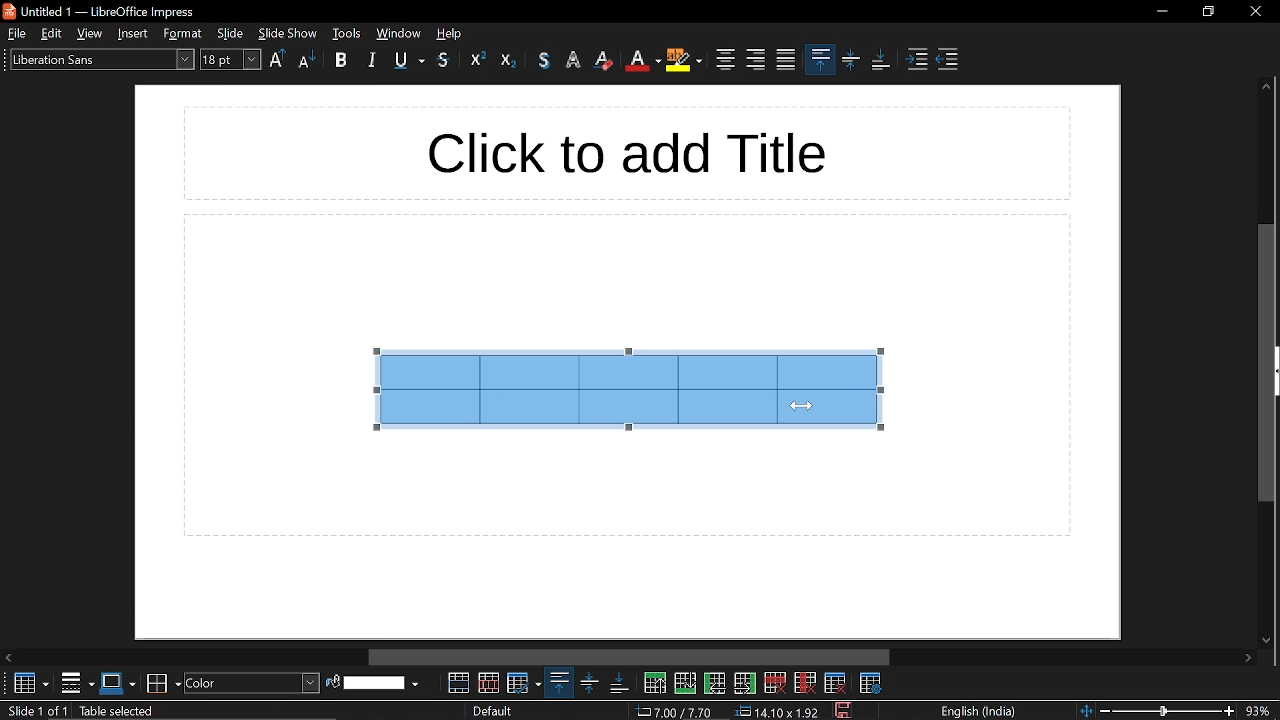 This screenshot has width=1280, height=720. Describe the element at coordinates (777, 712) in the screenshot. I see `dimension` at that location.